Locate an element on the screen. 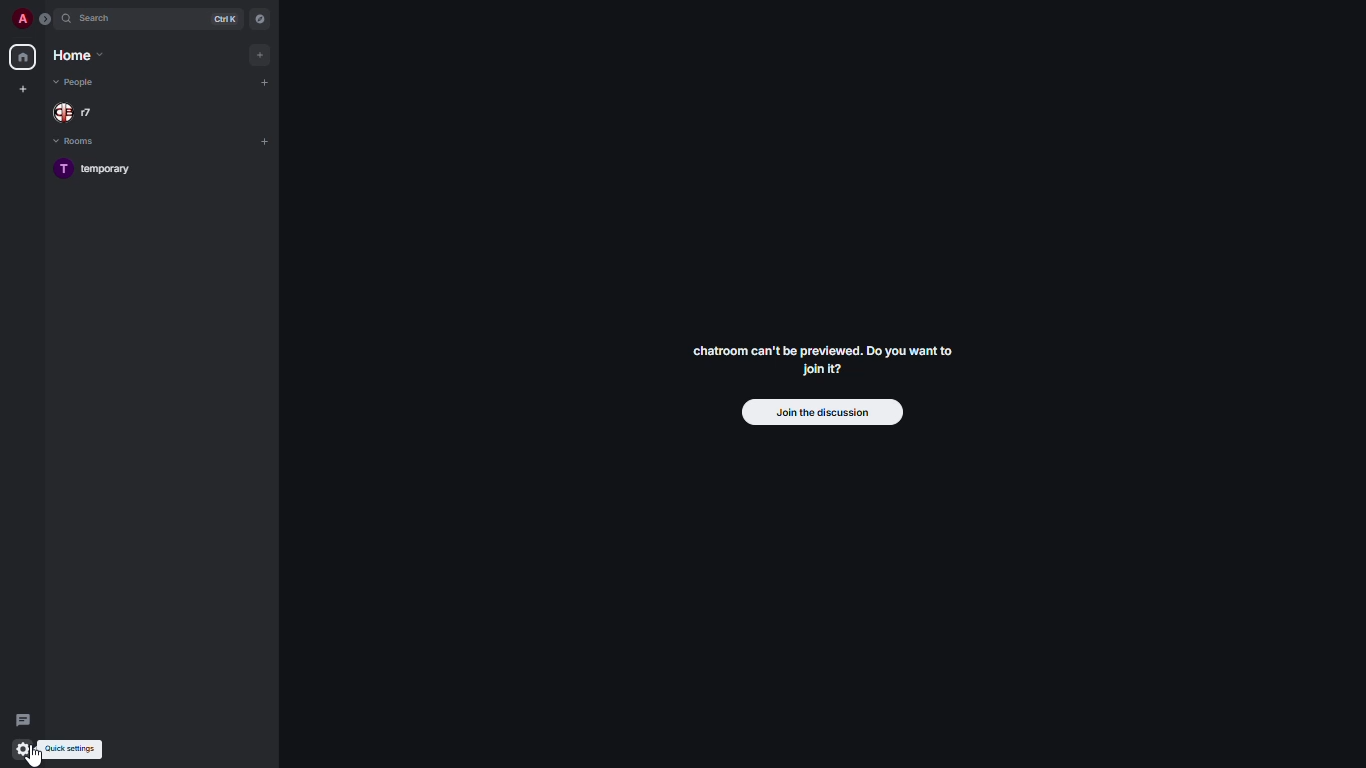 The height and width of the screenshot is (768, 1366). home is located at coordinates (78, 55).